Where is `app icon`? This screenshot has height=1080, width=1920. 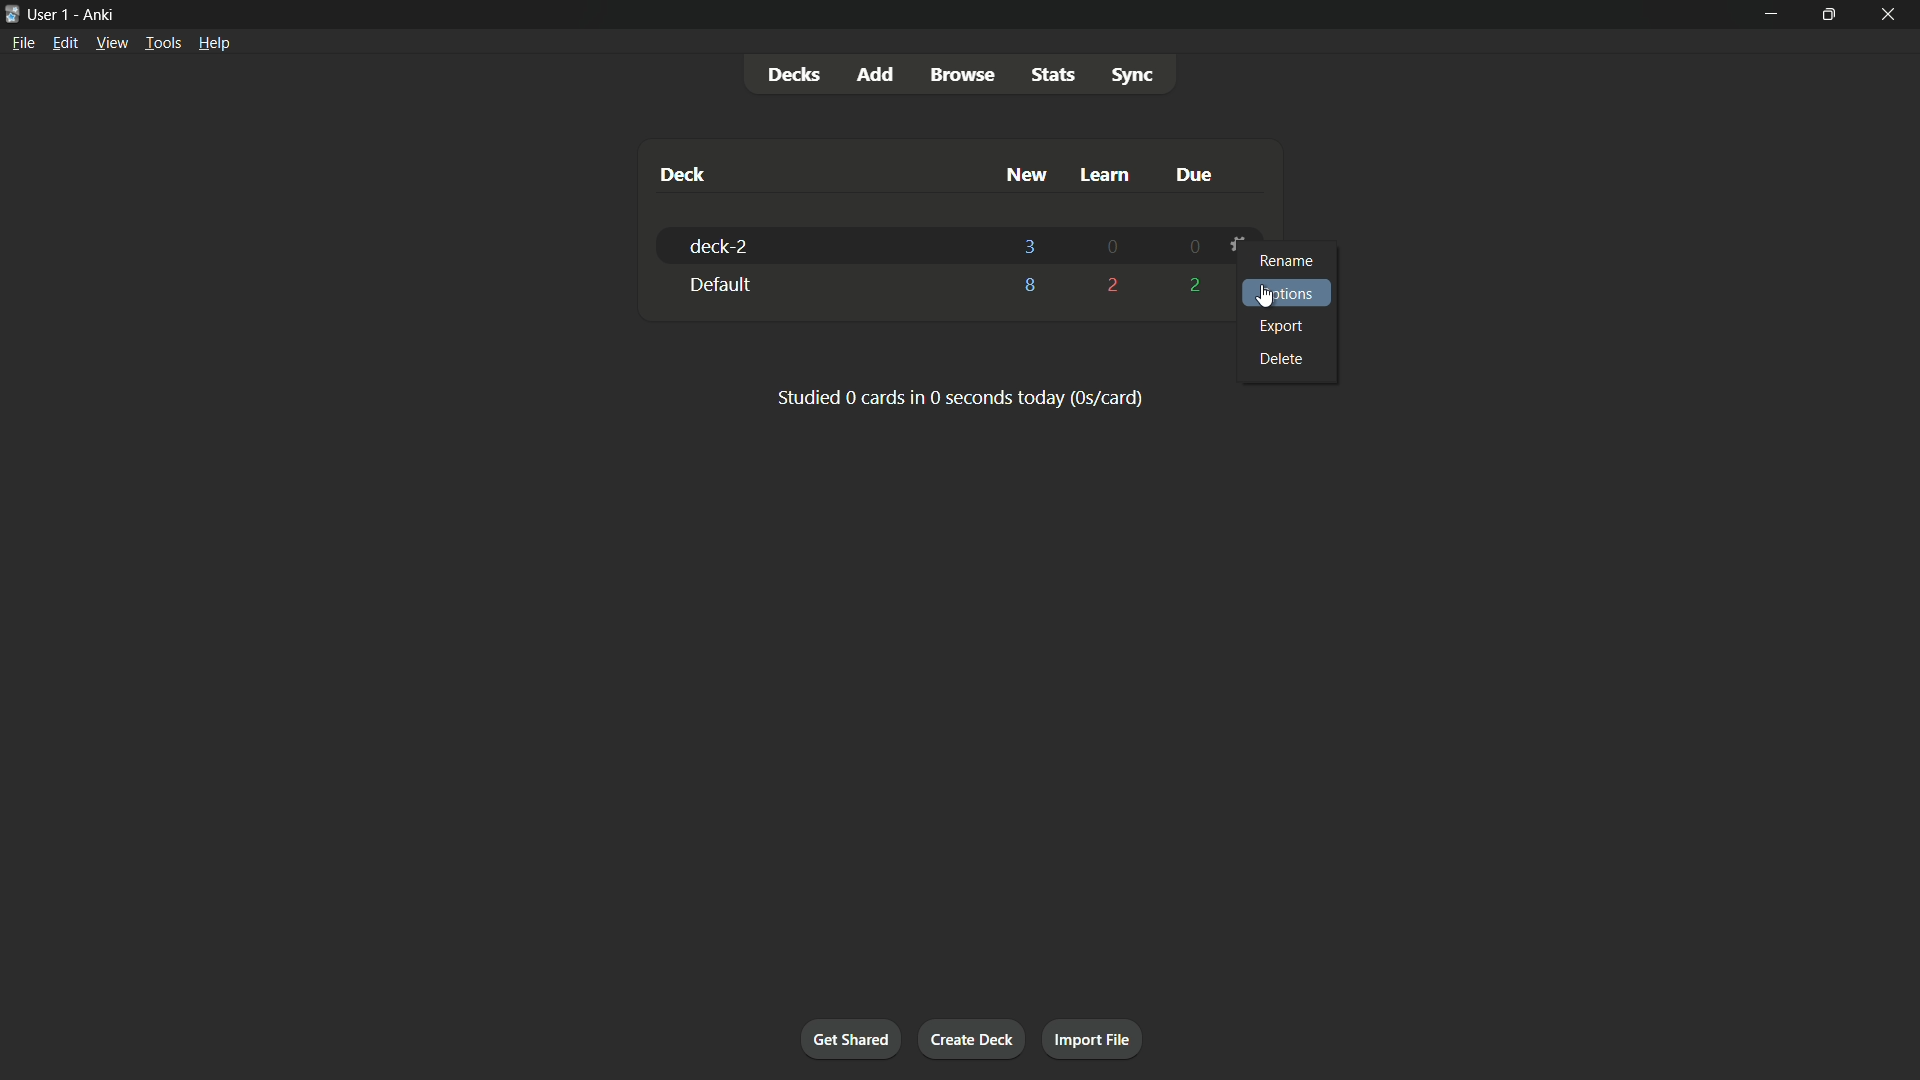 app icon is located at coordinates (12, 13).